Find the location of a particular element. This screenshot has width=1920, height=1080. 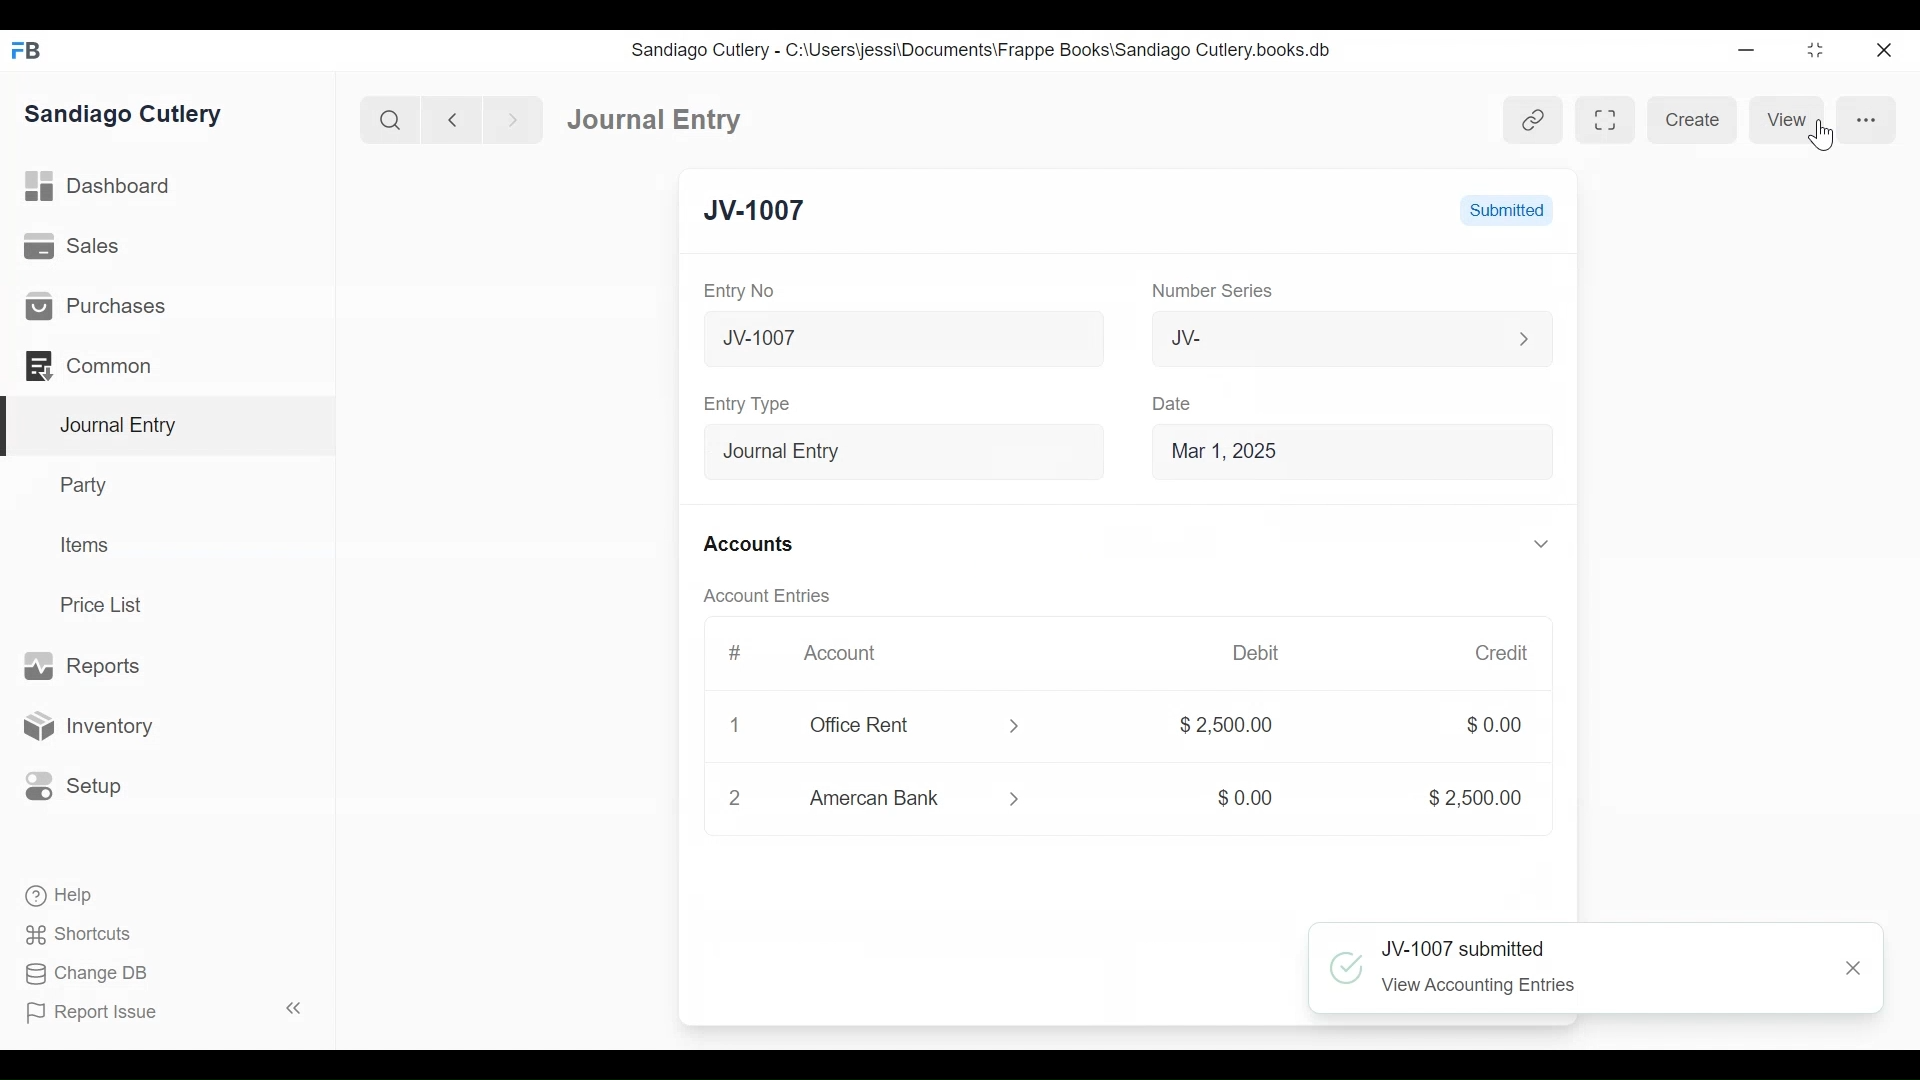

submitted is located at coordinates (1506, 210).